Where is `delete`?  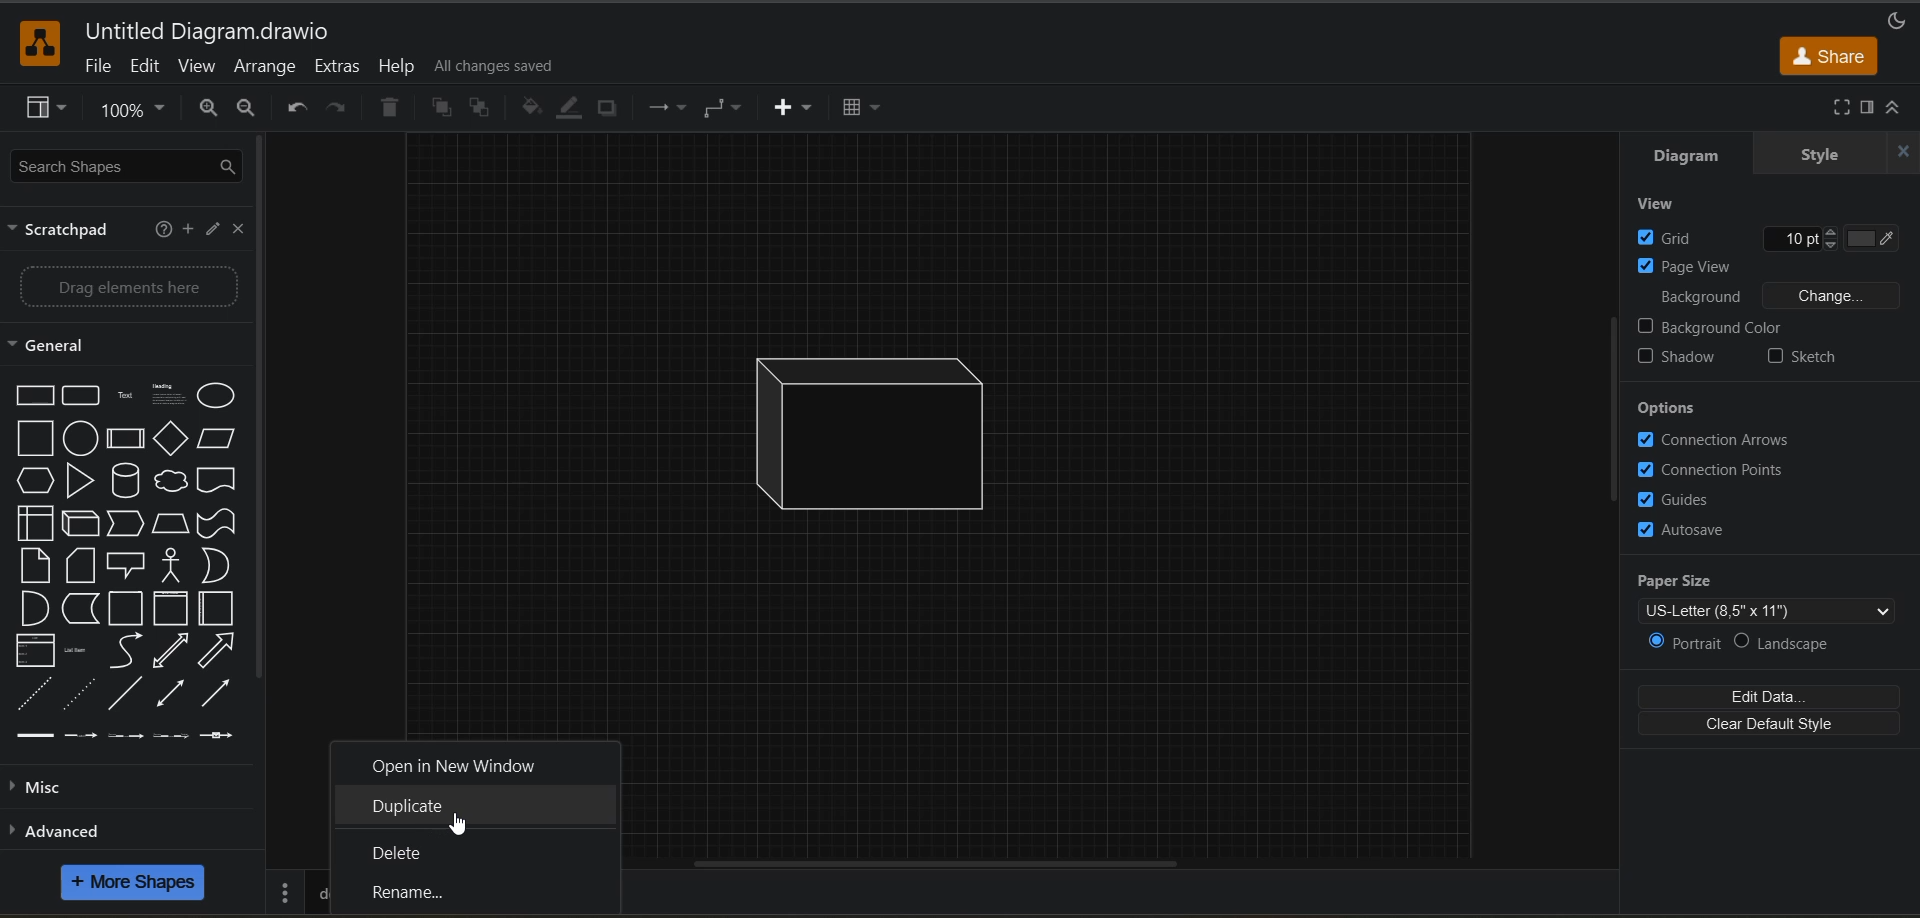
delete is located at coordinates (435, 854).